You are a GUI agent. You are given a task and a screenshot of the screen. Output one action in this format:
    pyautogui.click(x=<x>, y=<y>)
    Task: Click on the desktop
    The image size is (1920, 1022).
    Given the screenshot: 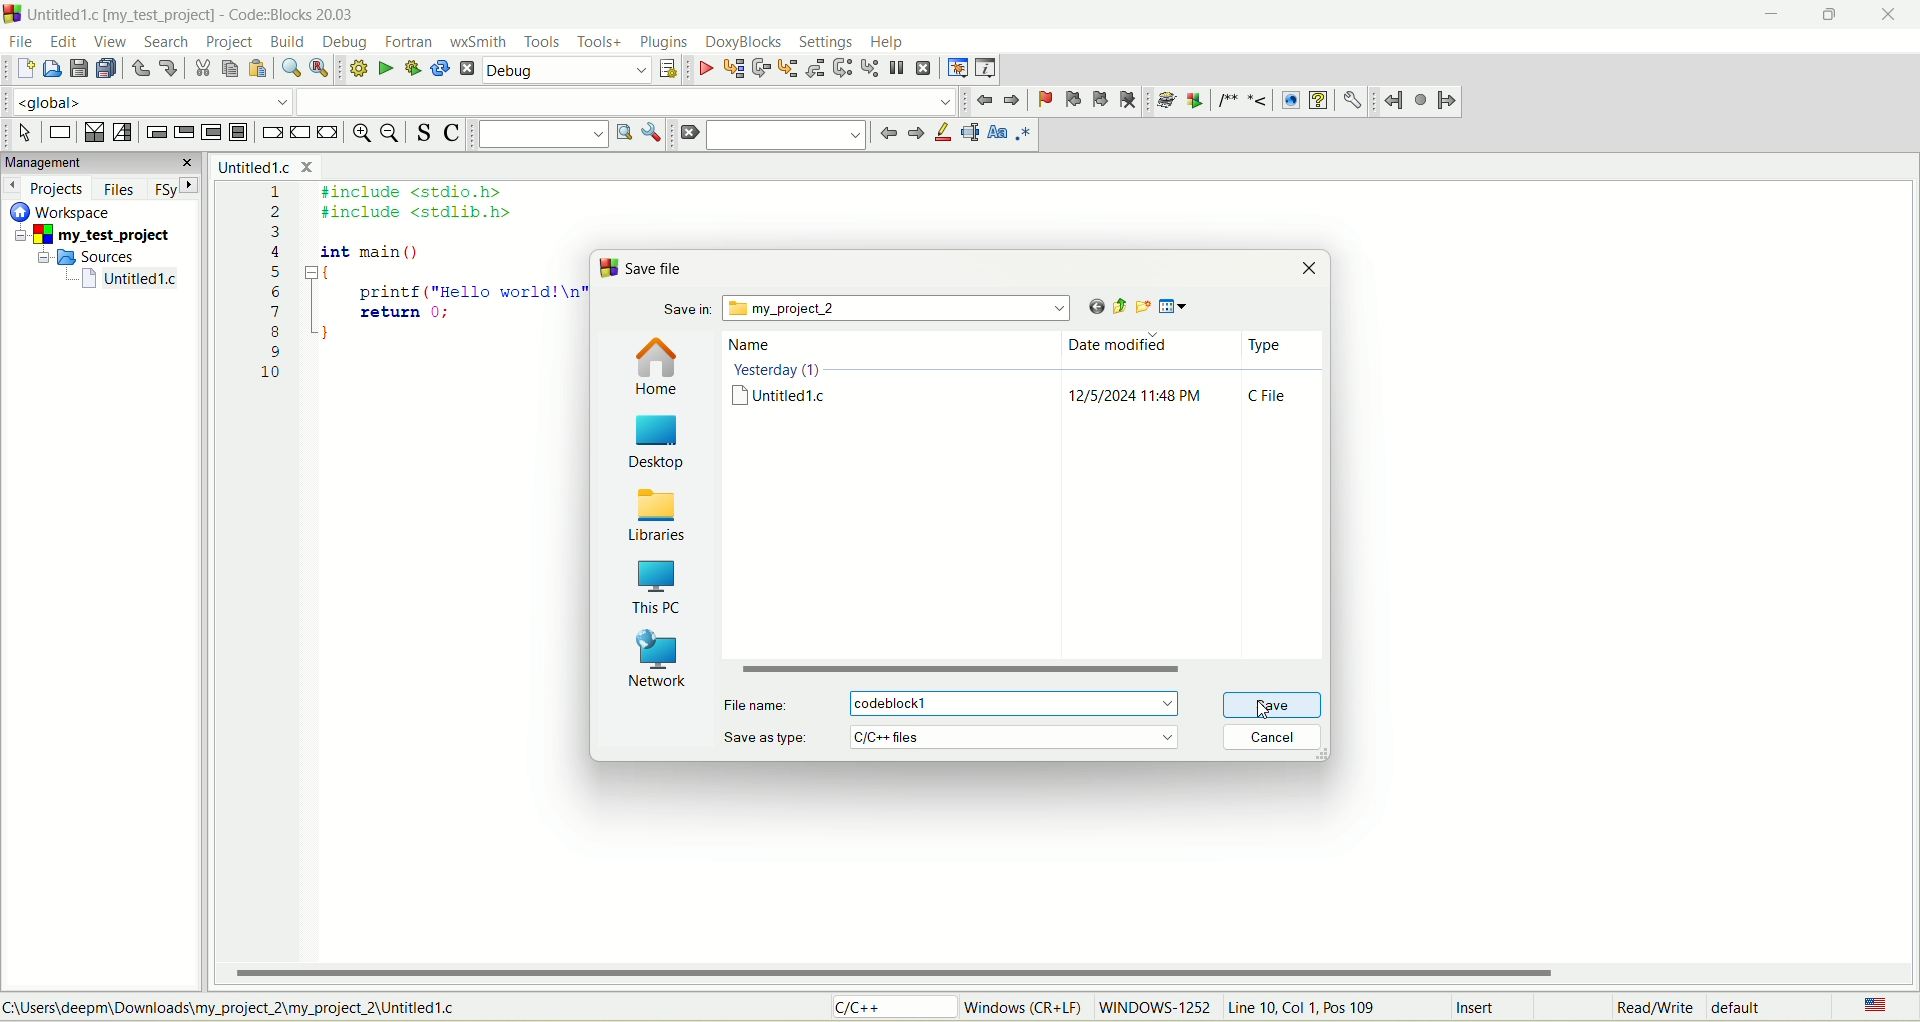 What is the action you would take?
    pyautogui.click(x=661, y=441)
    